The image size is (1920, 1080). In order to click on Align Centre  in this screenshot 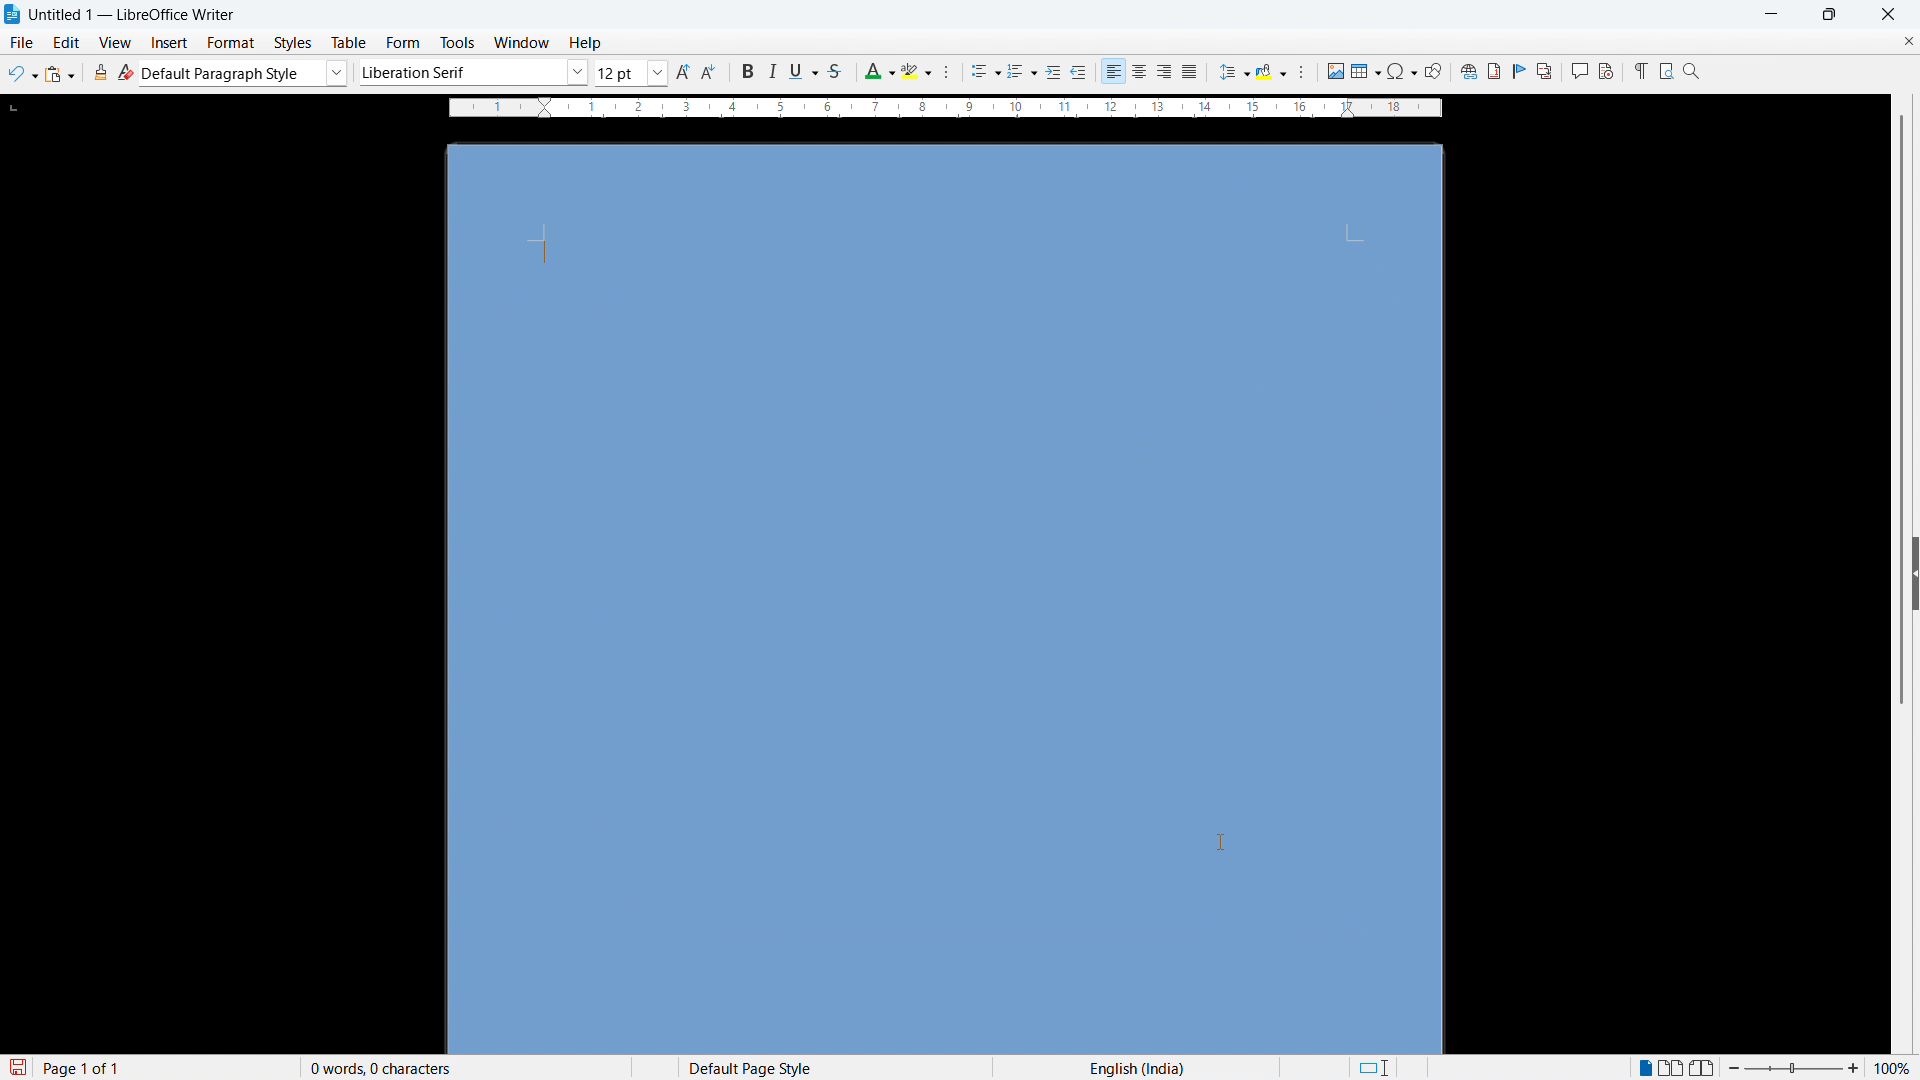, I will do `click(1140, 72)`.